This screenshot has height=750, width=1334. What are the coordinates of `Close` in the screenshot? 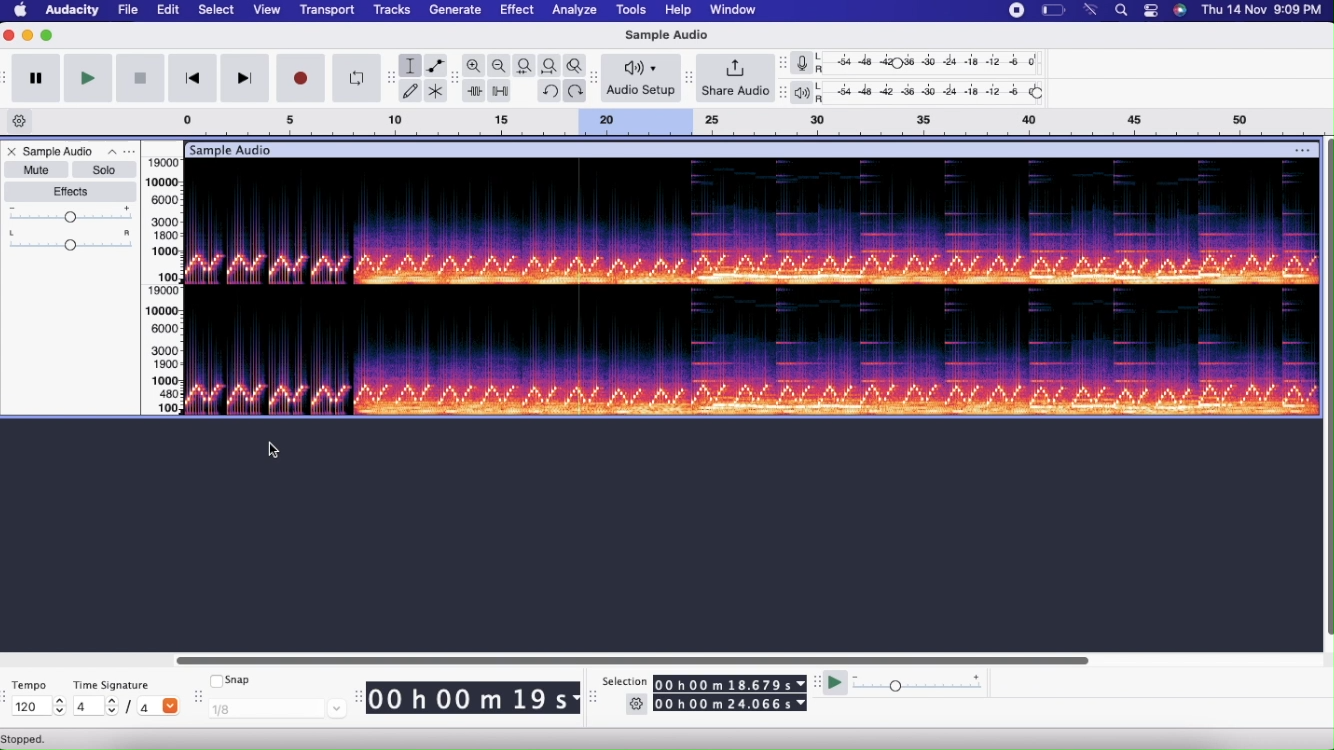 It's located at (14, 151).